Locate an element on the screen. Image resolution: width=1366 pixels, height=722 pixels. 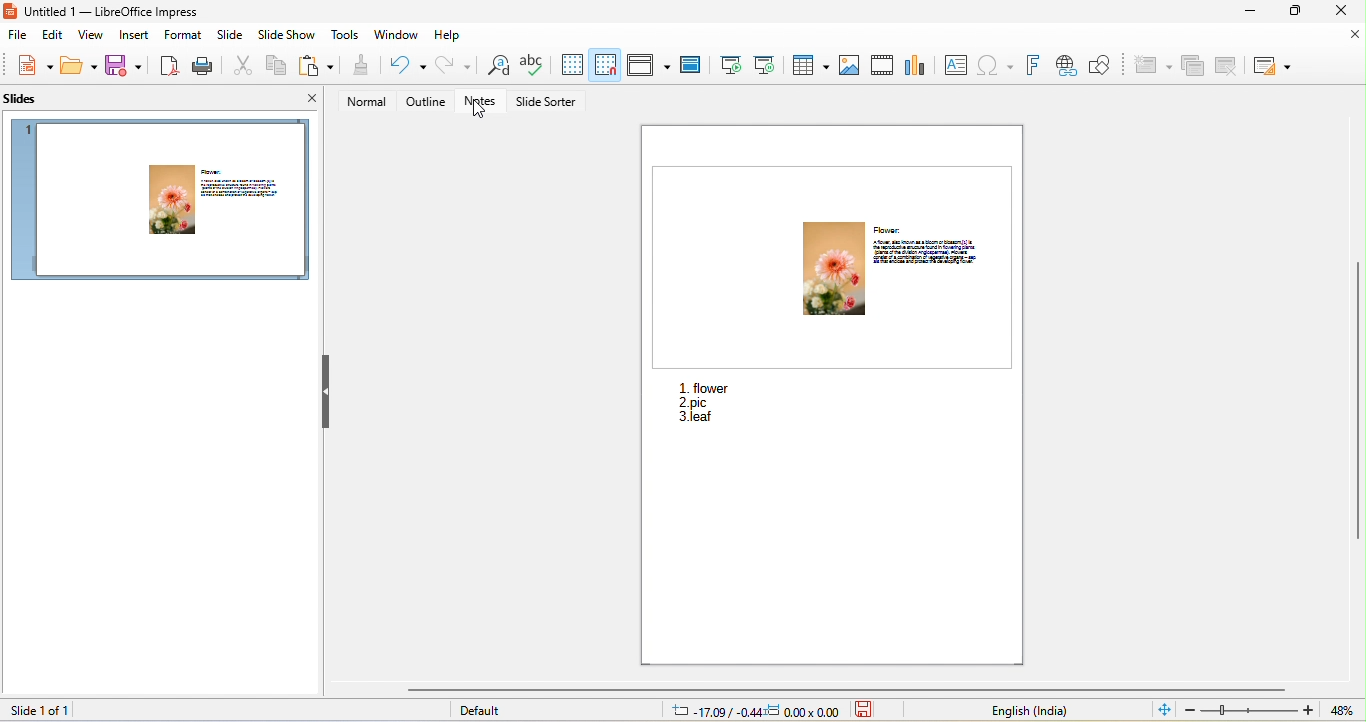
view is located at coordinates (89, 36).